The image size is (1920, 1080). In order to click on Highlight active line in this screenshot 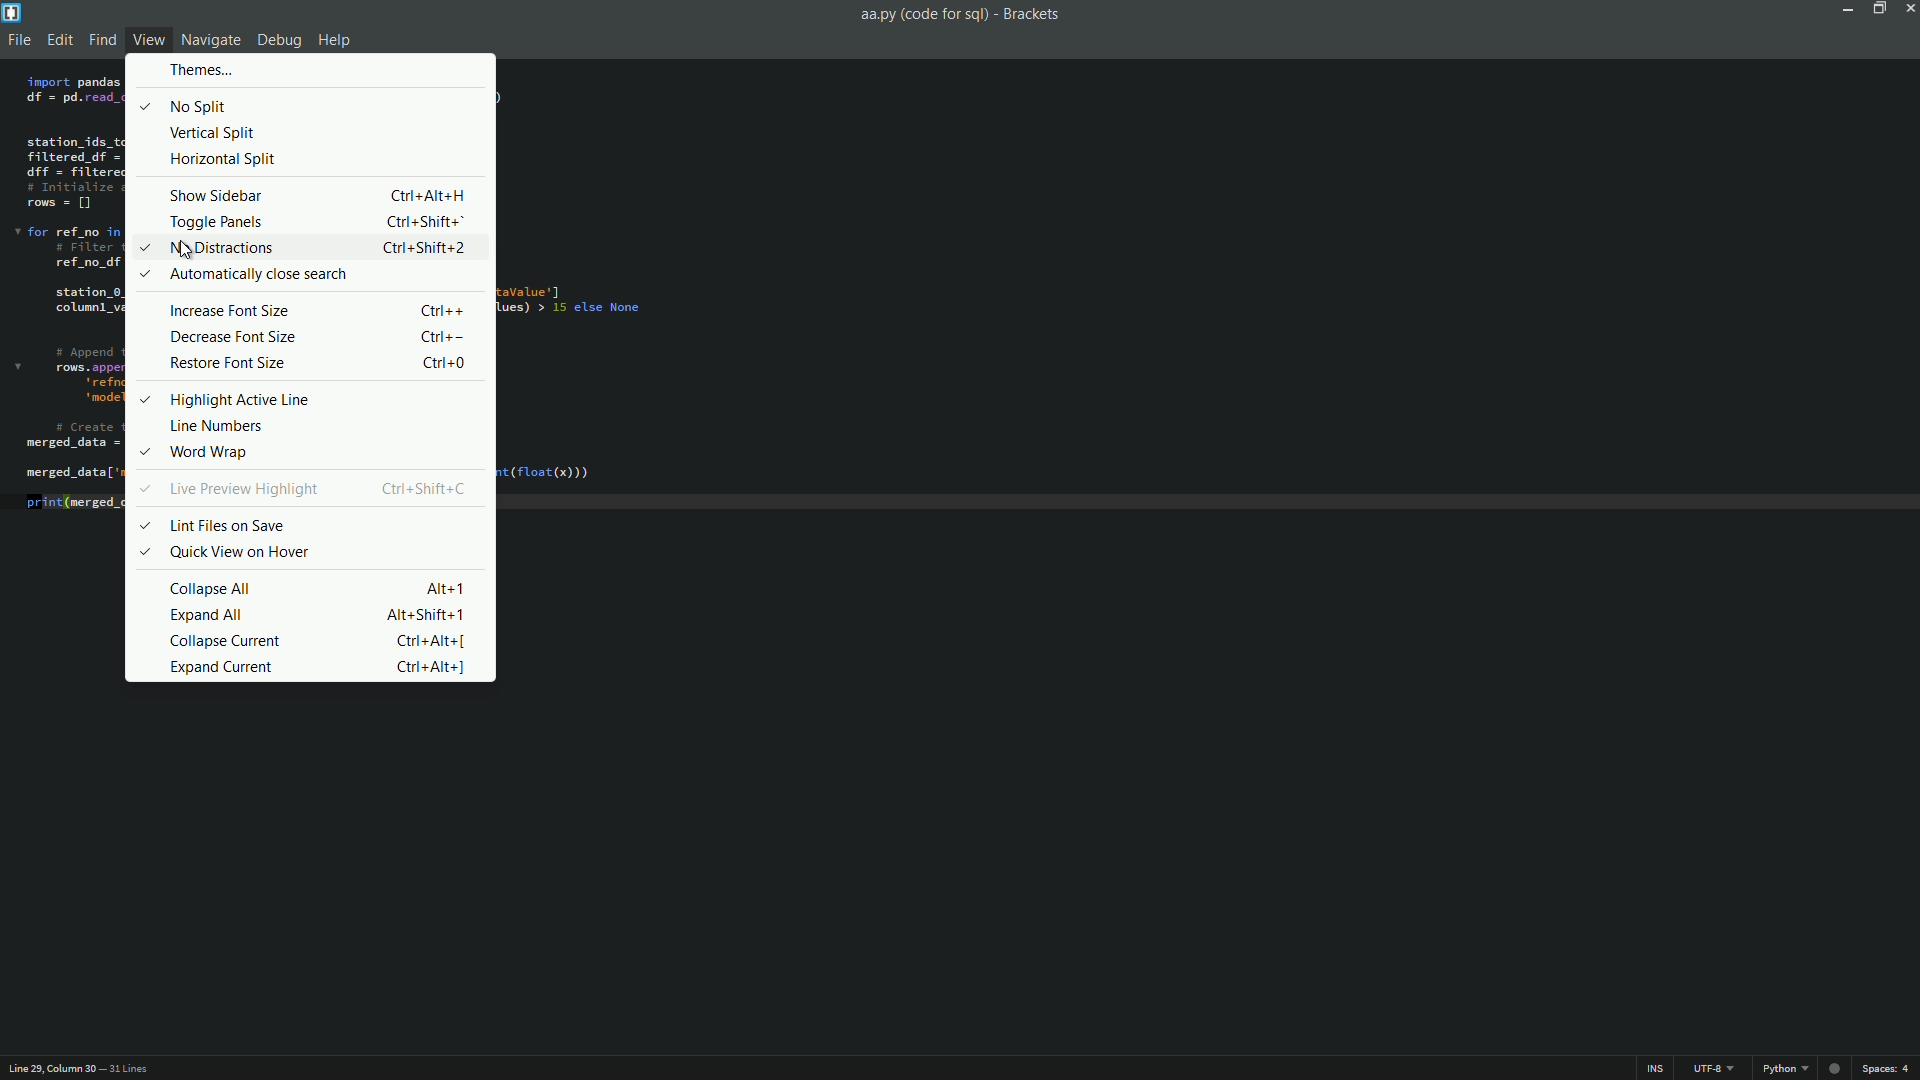, I will do `click(224, 398)`.